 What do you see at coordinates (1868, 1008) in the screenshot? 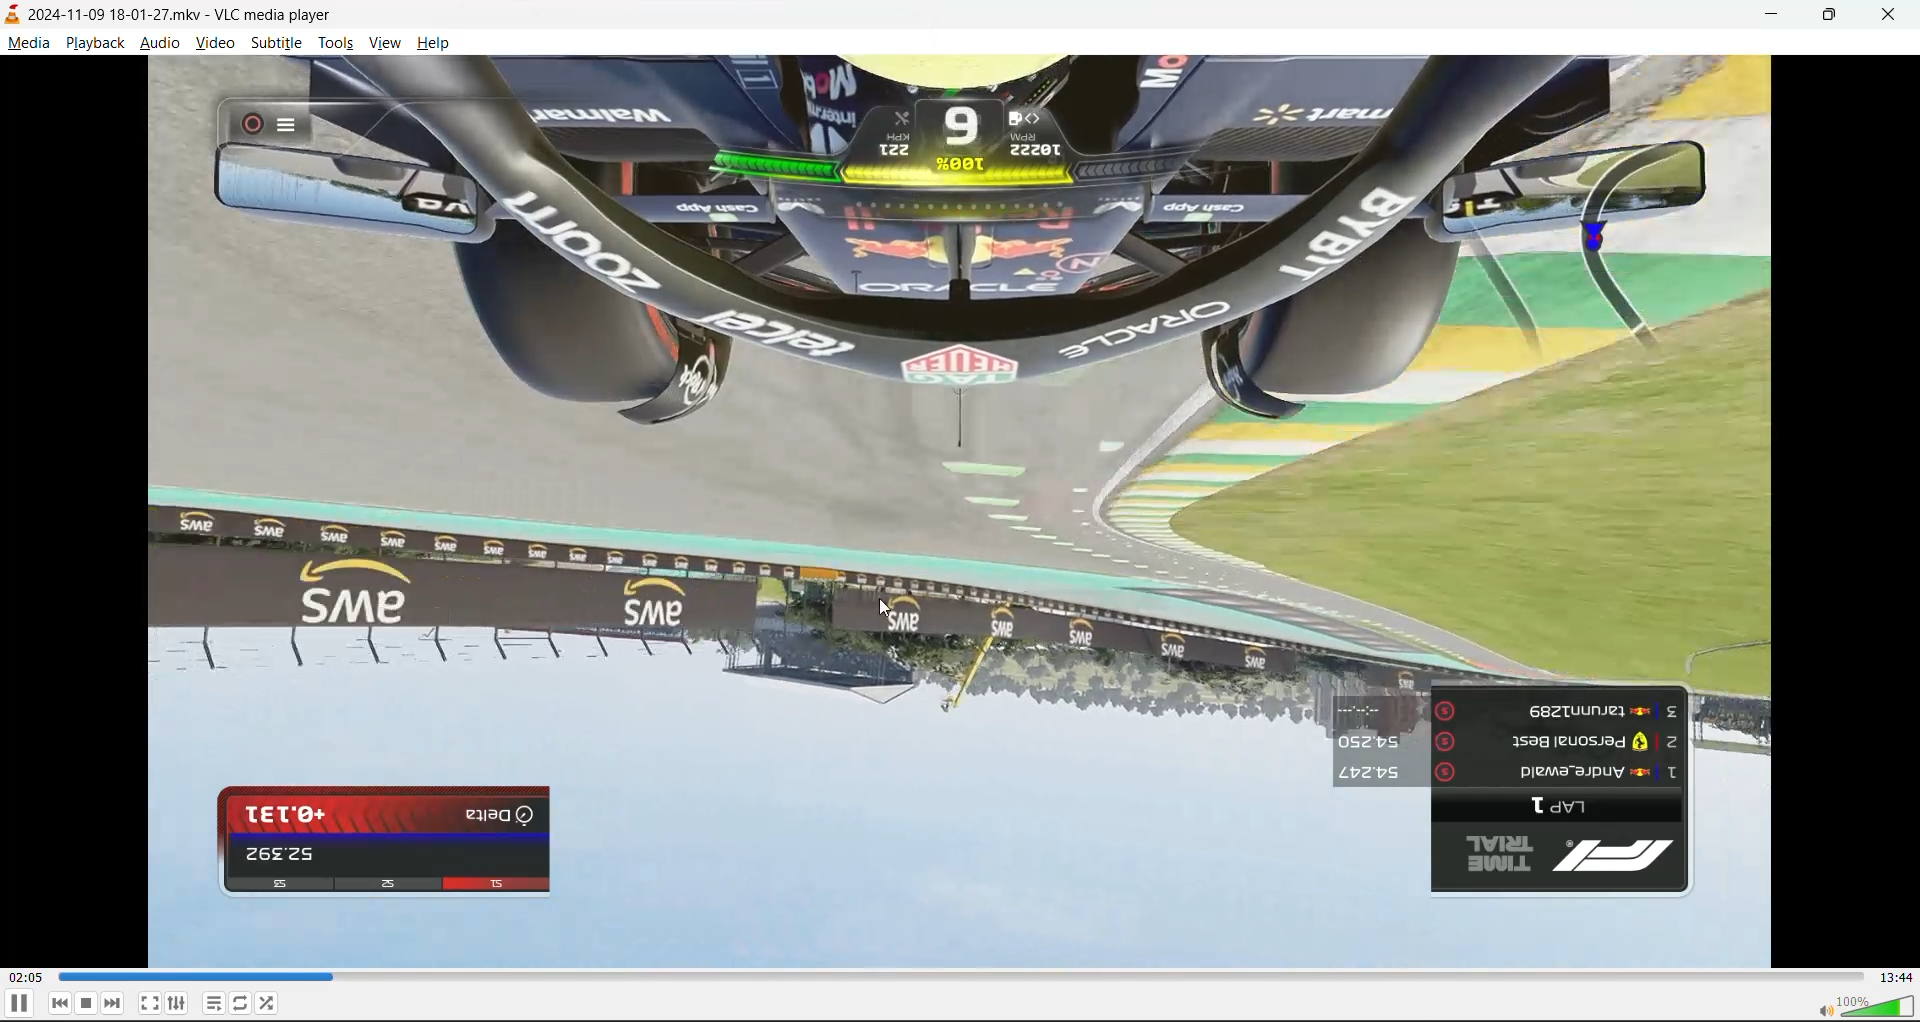
I see `volume` at bounding box center [1868, 1008].